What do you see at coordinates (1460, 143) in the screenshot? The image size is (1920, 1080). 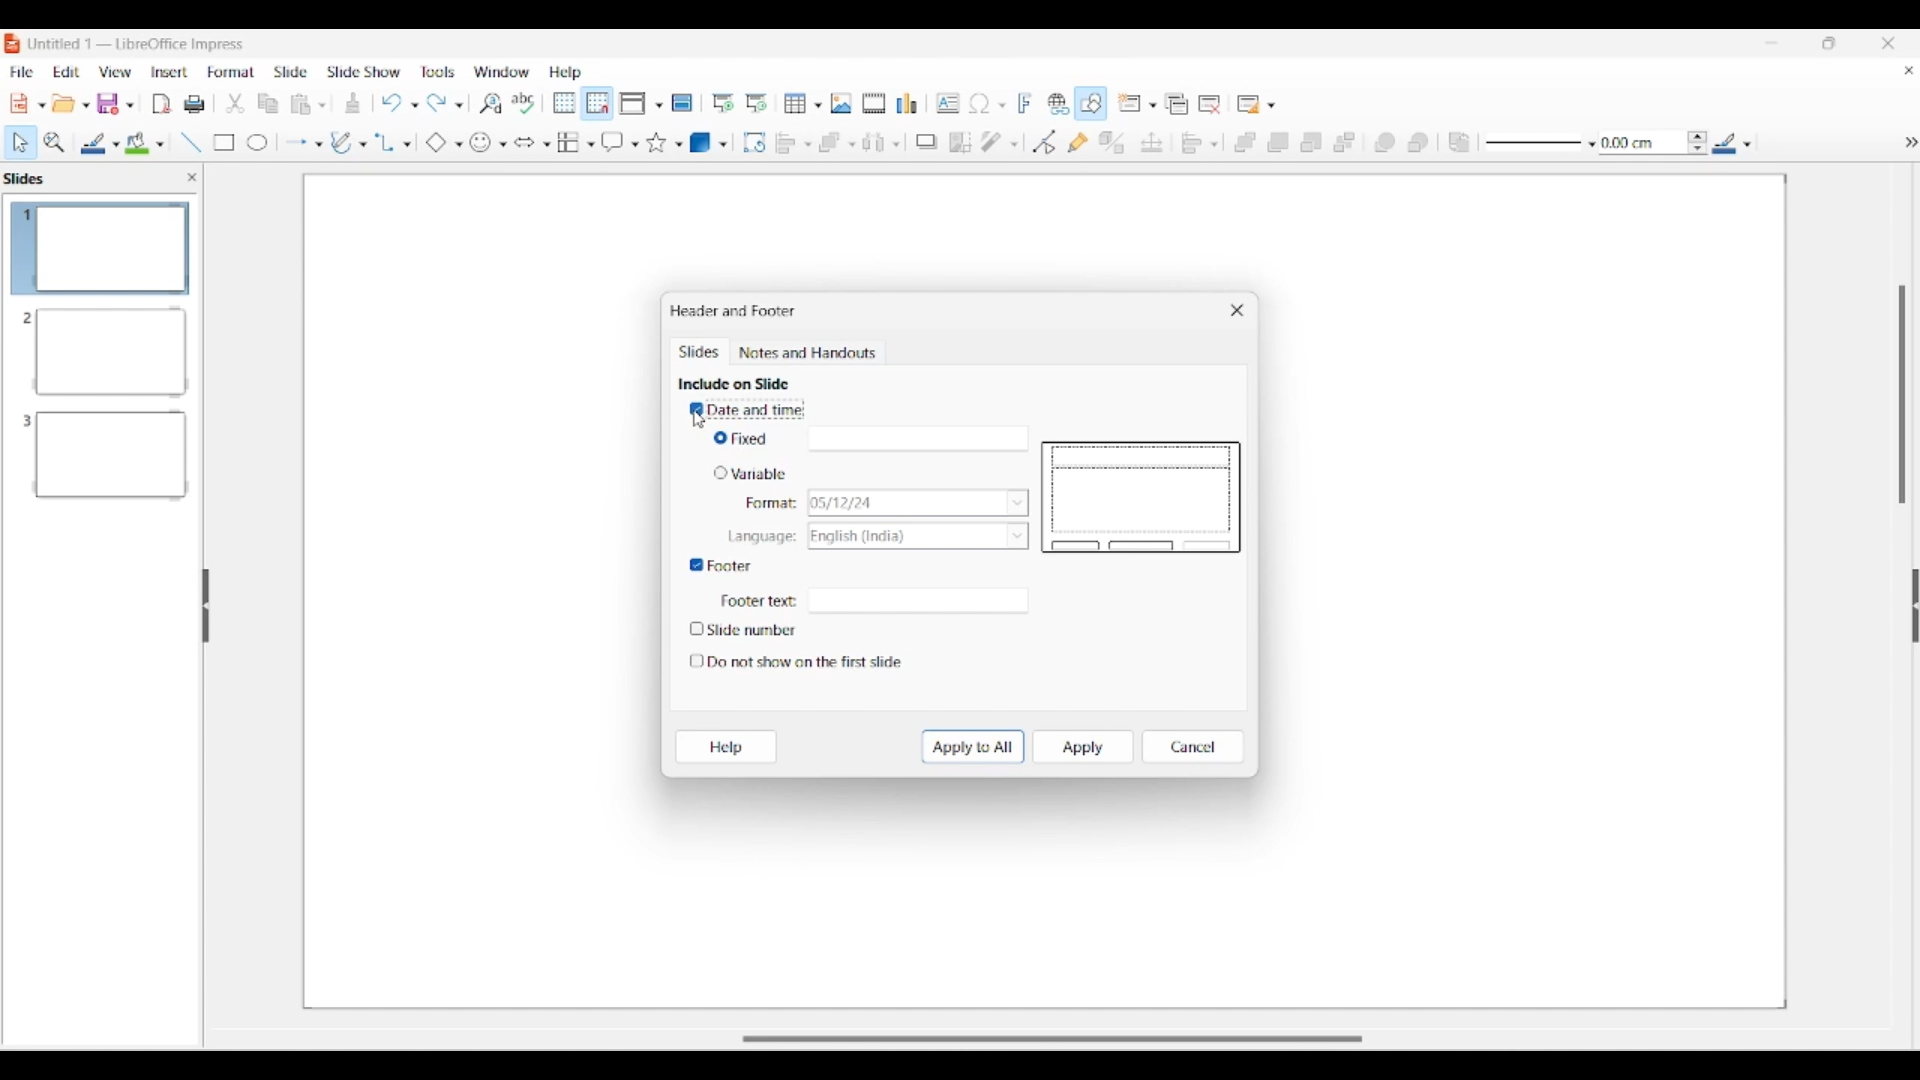 I see `Reverse` at bounding box center [1460, 143].